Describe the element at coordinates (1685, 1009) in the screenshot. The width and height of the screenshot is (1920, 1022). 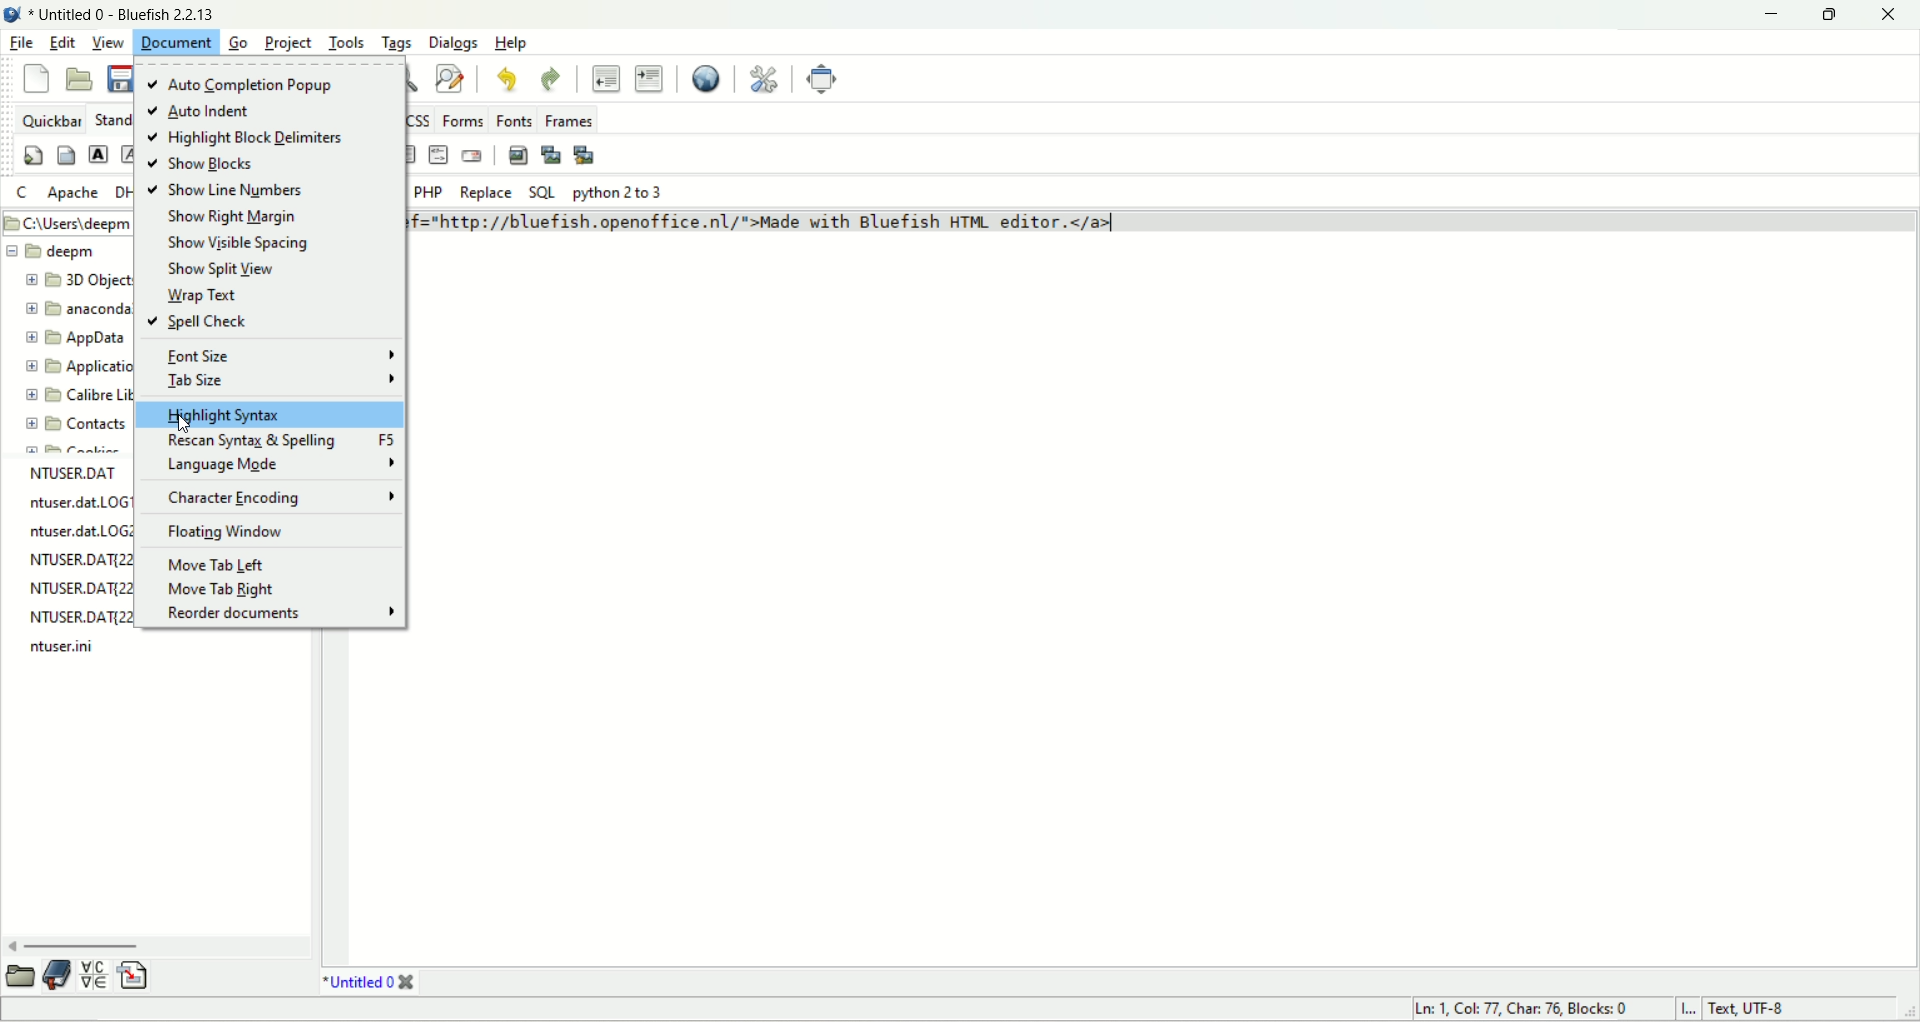
I see `I` at that location.